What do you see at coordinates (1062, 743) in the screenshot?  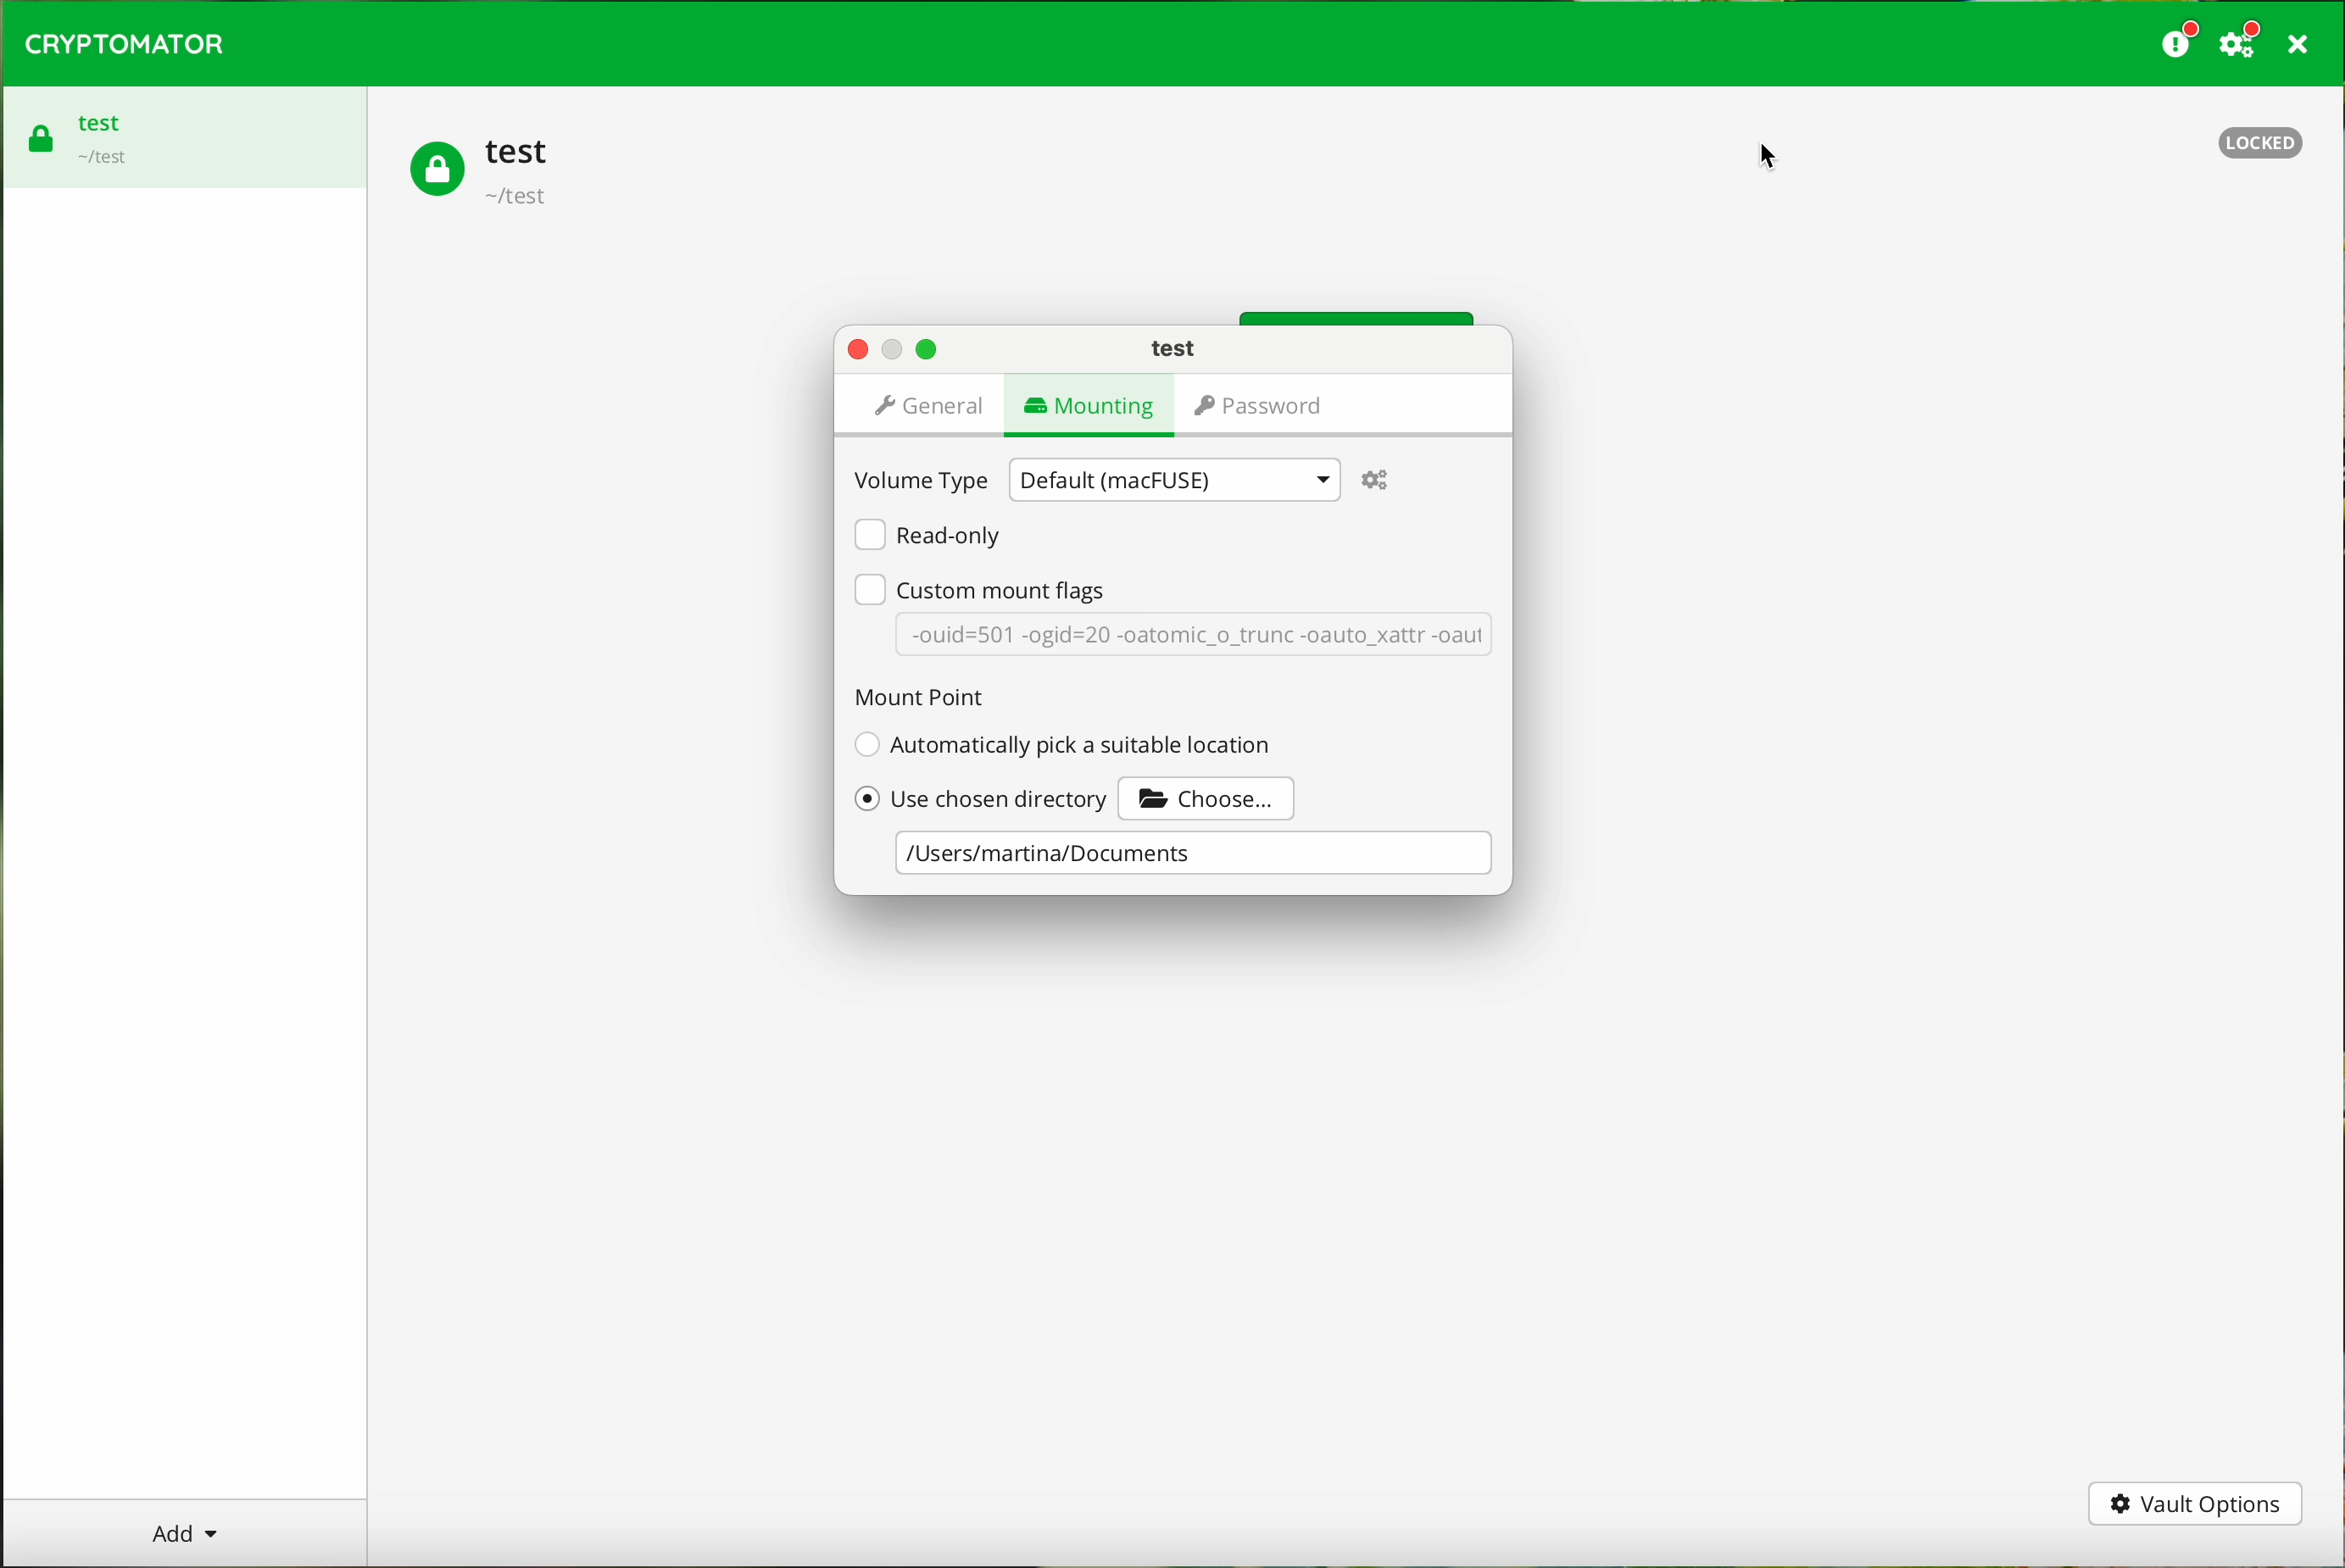 I see `automatically pick a suitable location` at bounding box center [1062, 743].